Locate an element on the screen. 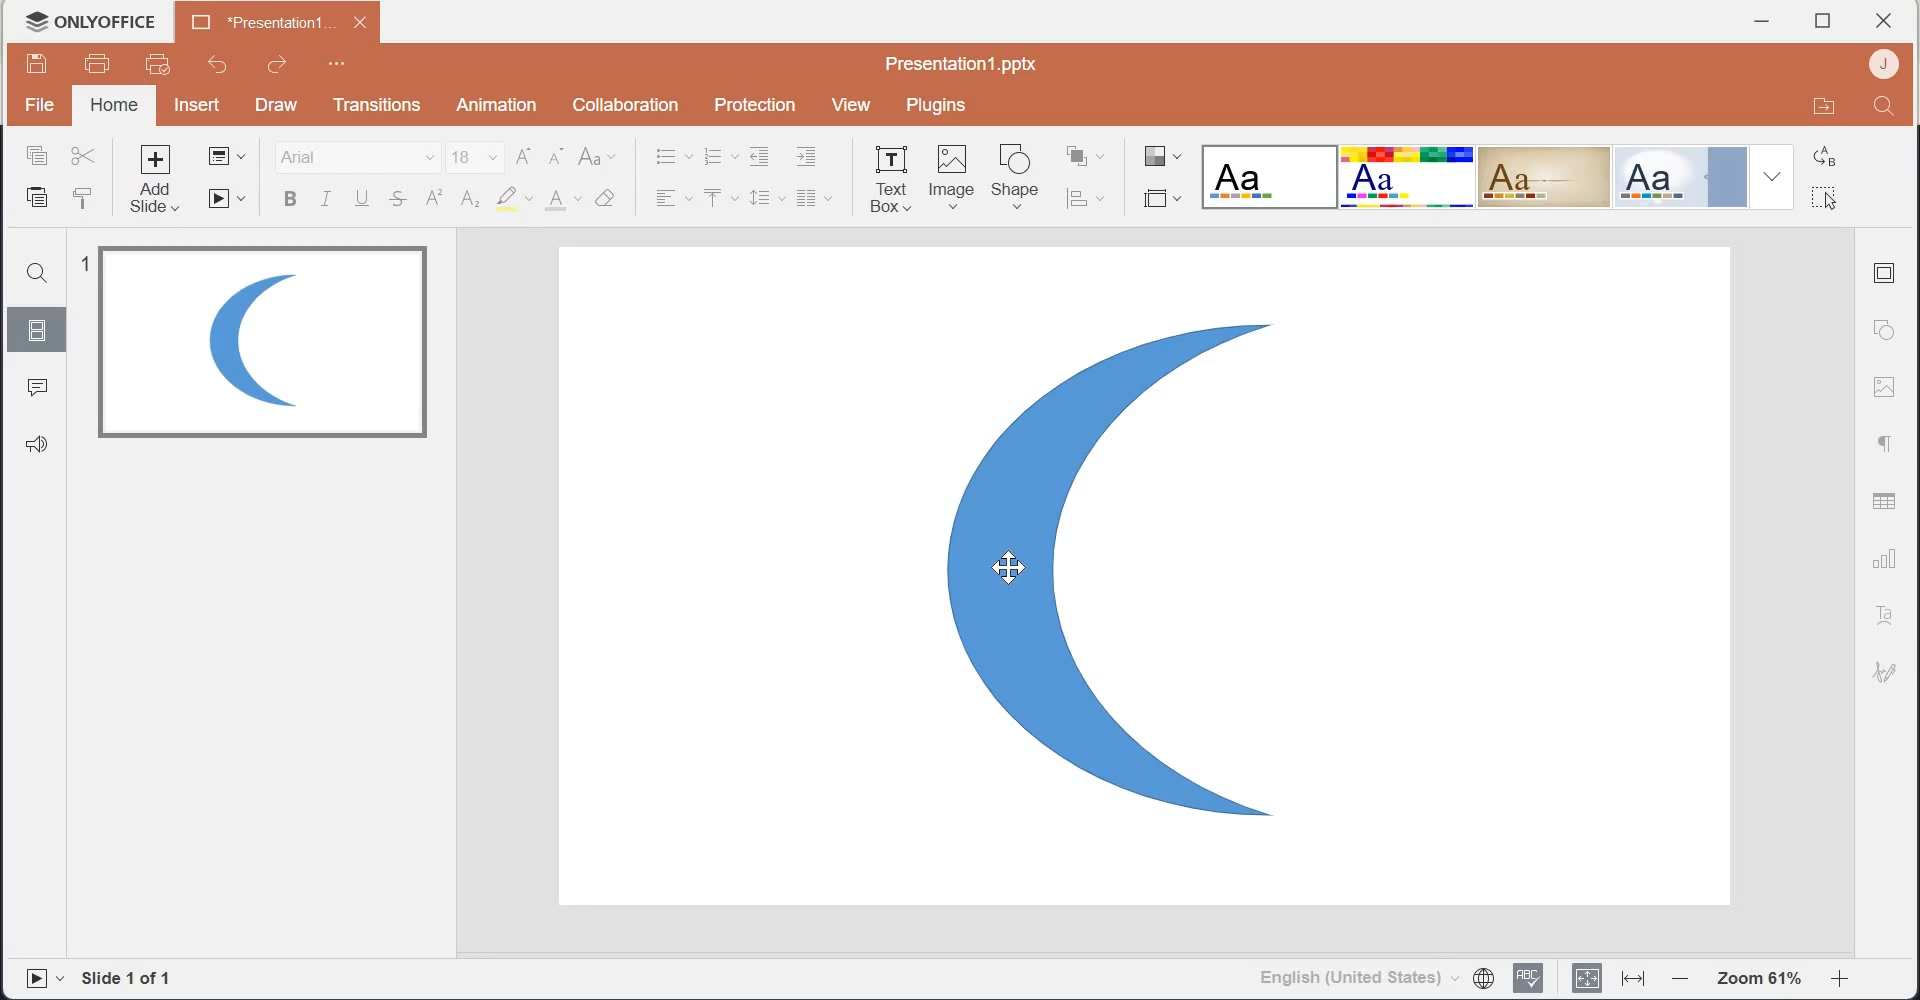 The width and height of the screenshot is (1920, 1000). Shape is located at coordinates (1889, 326).